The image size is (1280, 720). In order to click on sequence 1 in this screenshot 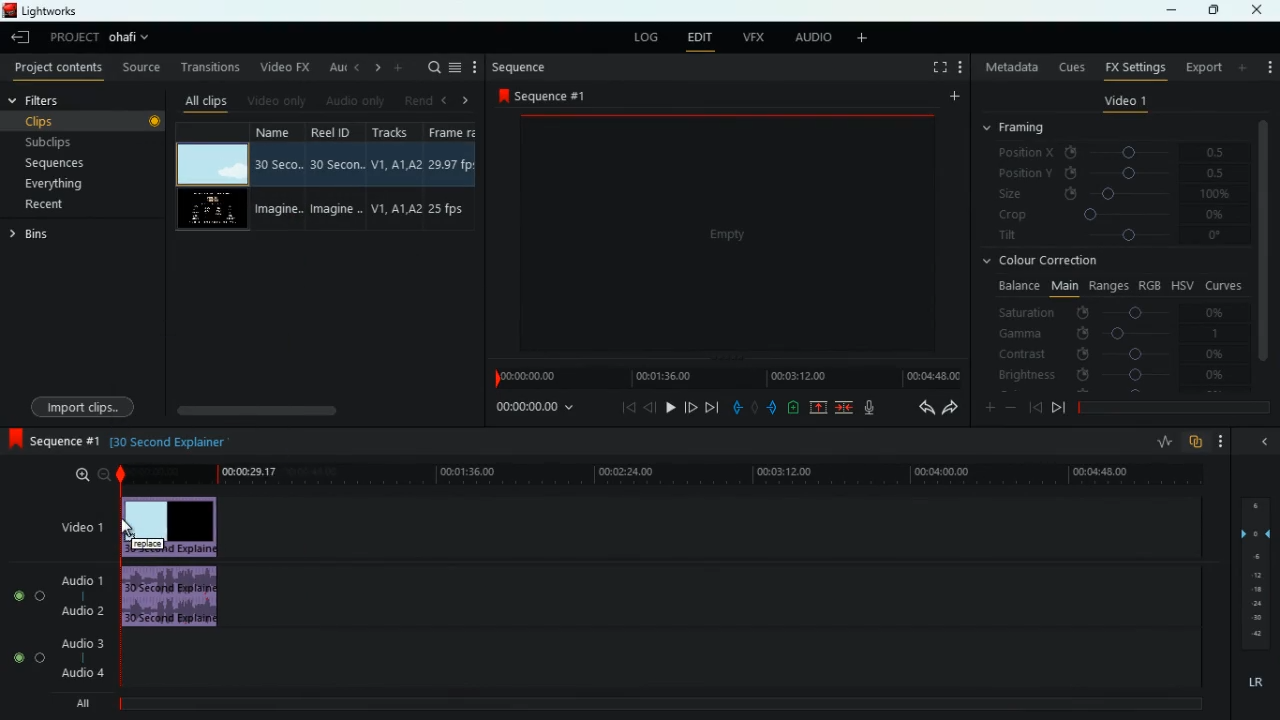, I will do `click(53, 441)`.